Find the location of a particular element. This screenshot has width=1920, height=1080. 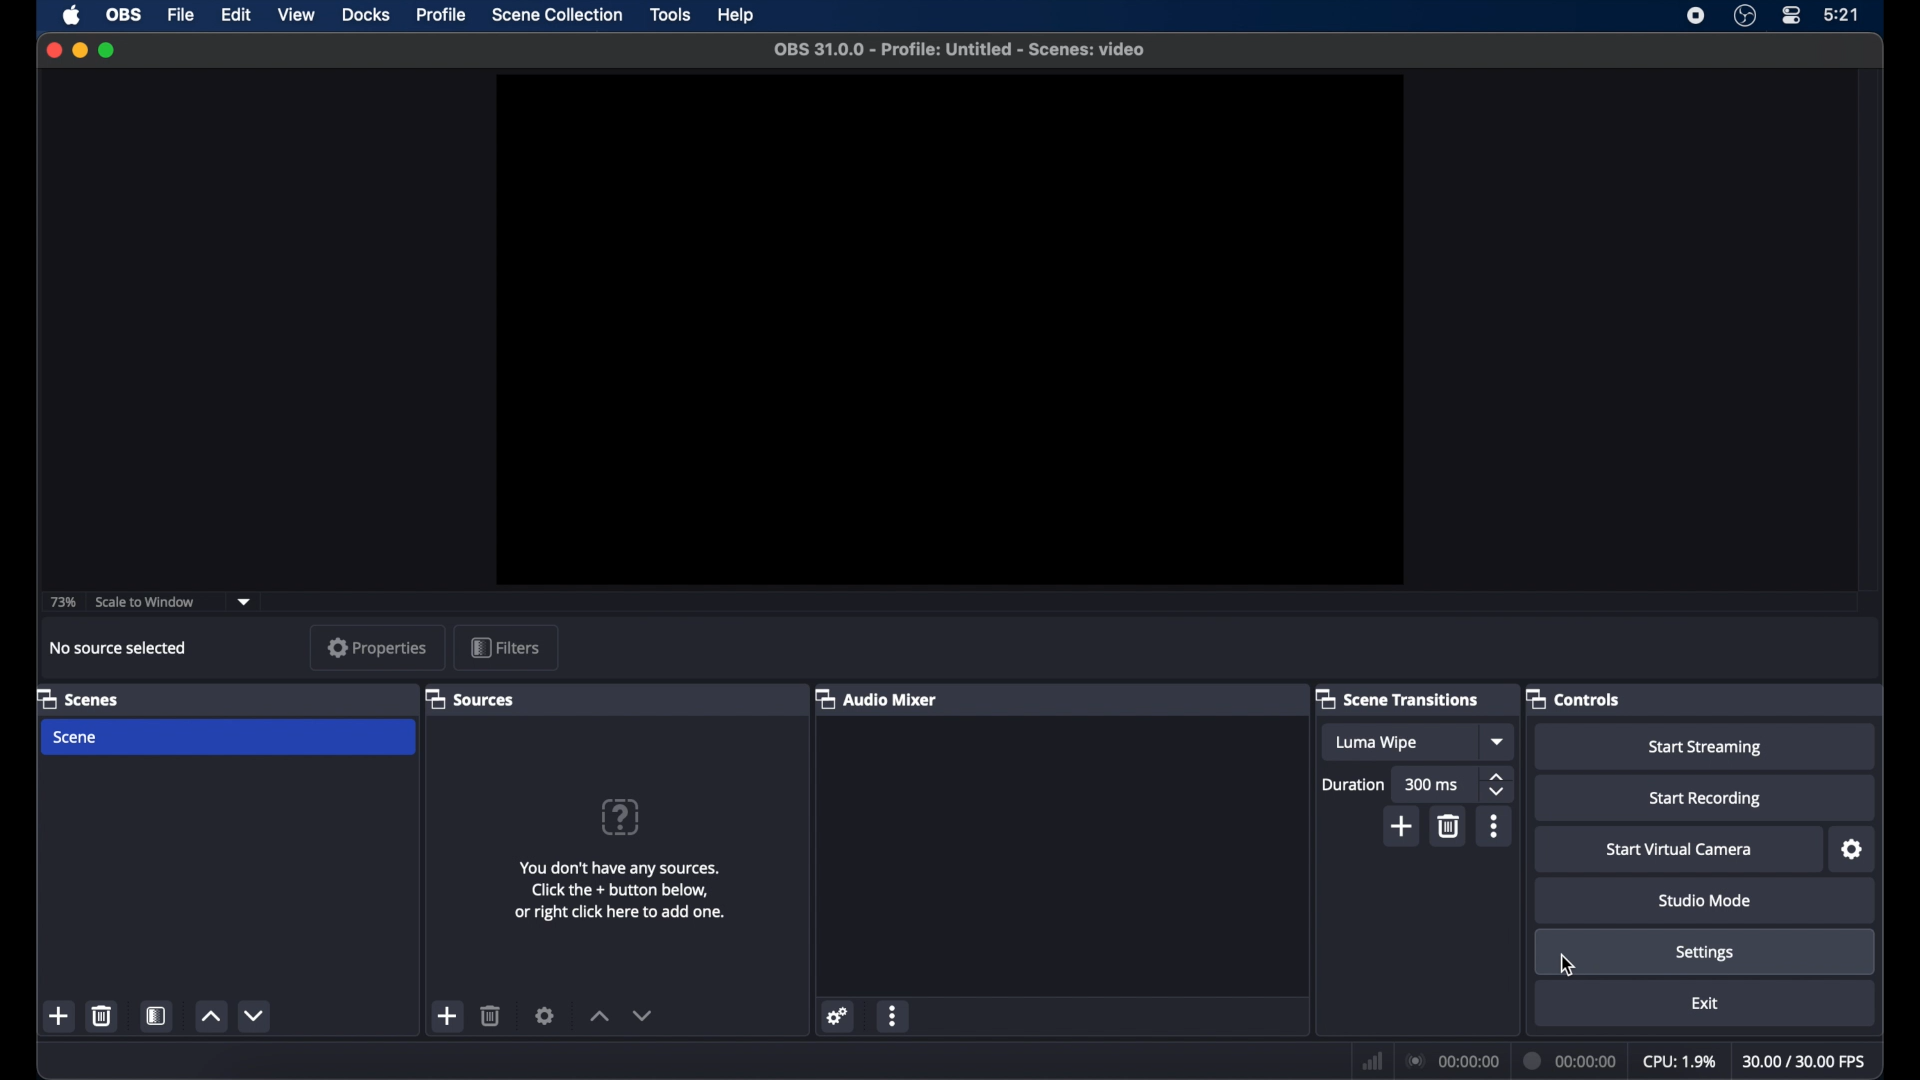

start virtual camera is located at coordinates (1679, 850).